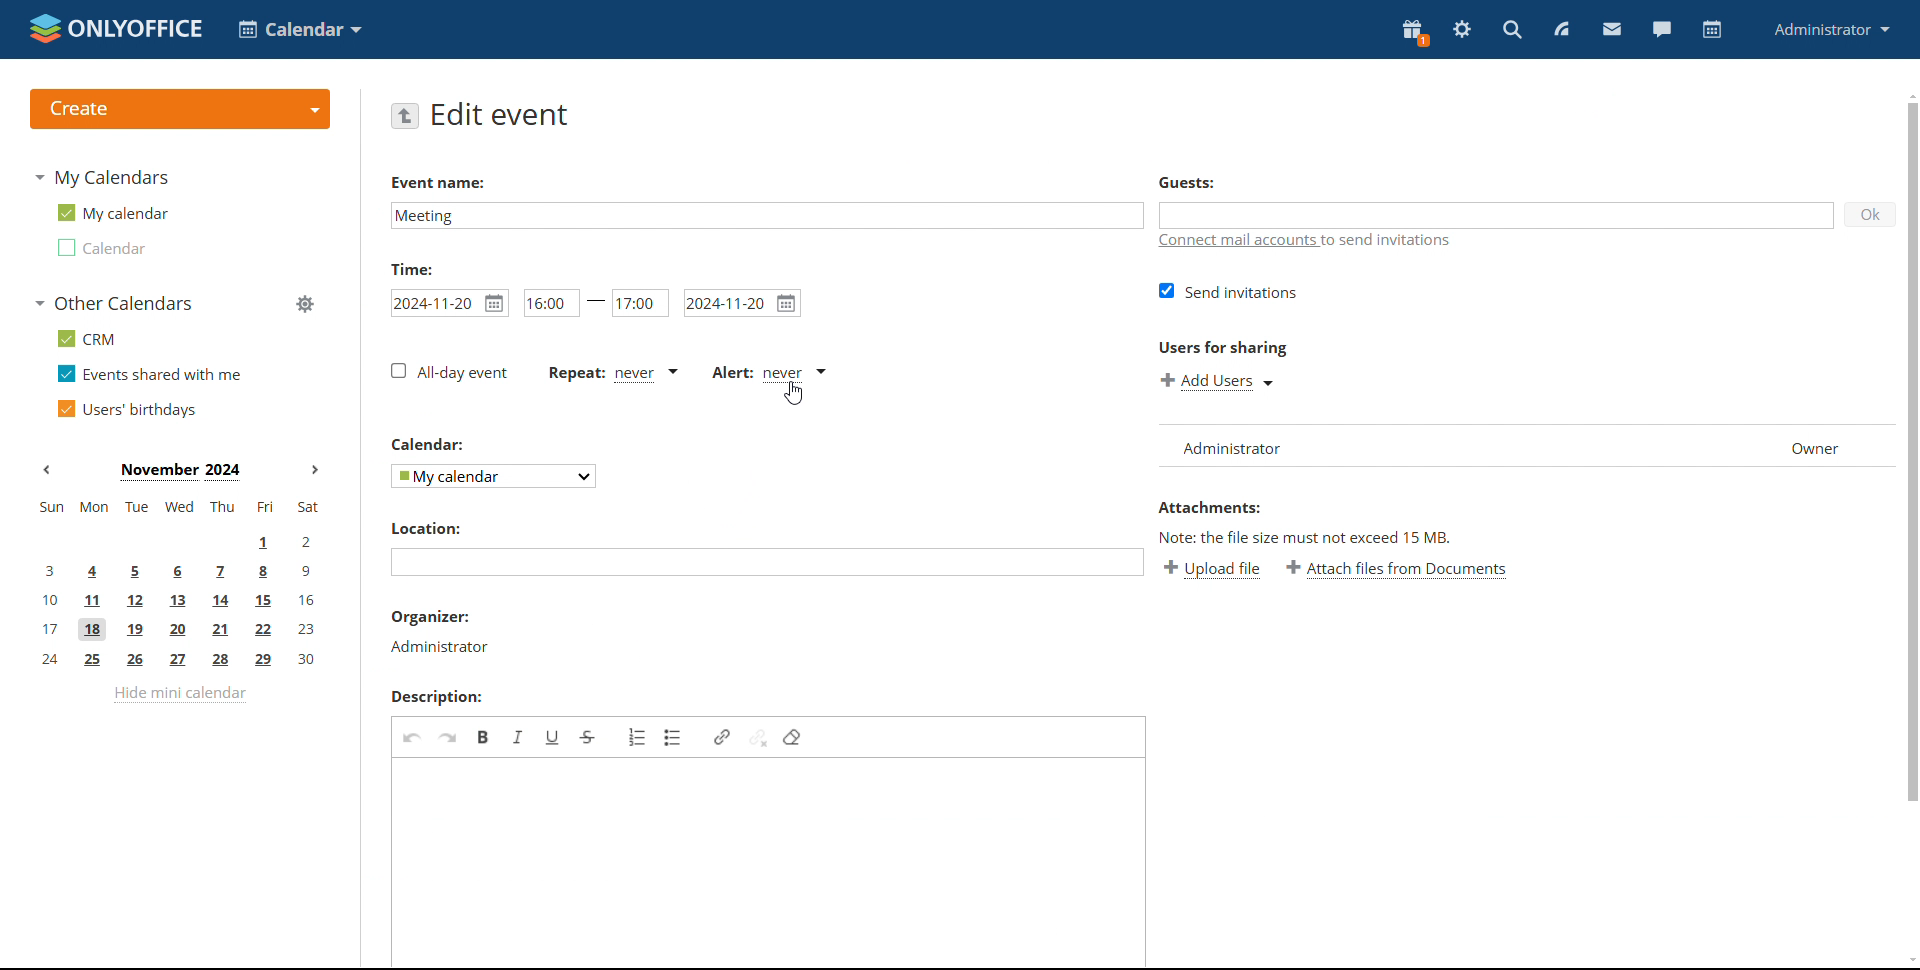 This screenshot has height=970, width=1920. I want to click on Location, so click(426, 527).